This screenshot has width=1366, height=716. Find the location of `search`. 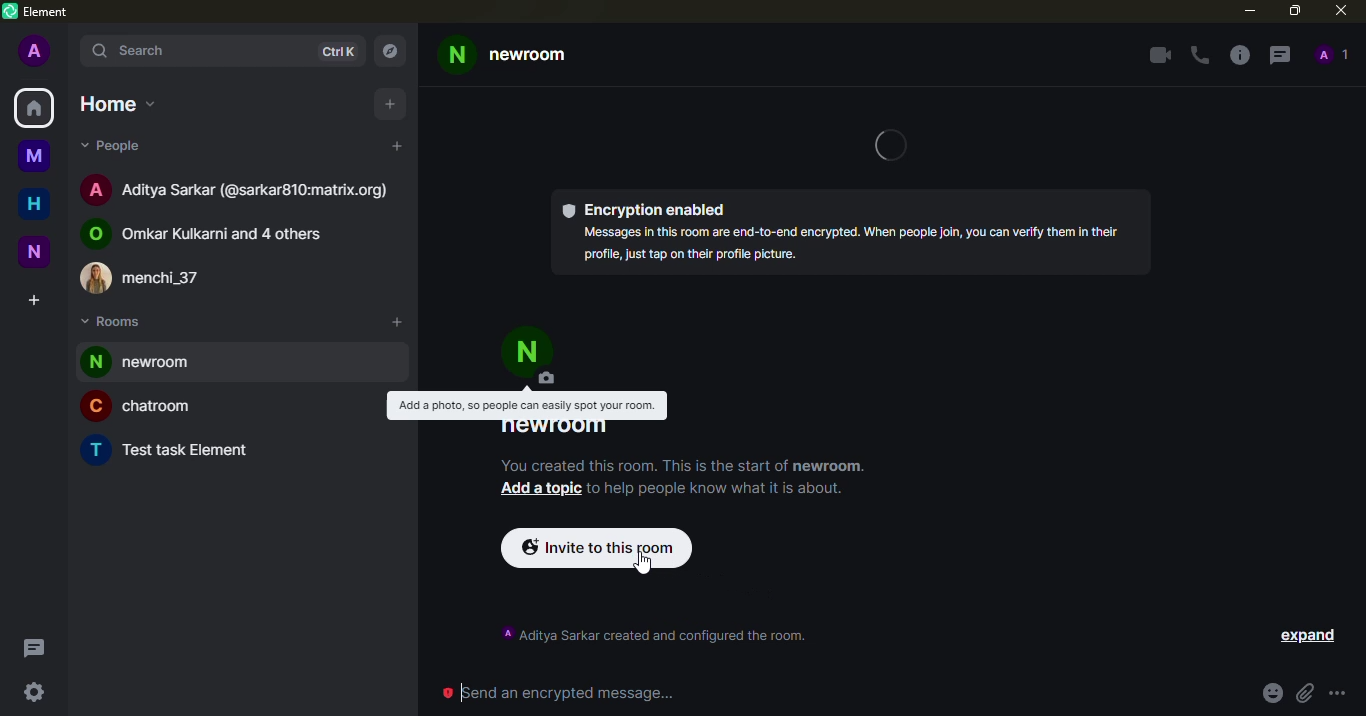

search is located at coordinates (145, 51).